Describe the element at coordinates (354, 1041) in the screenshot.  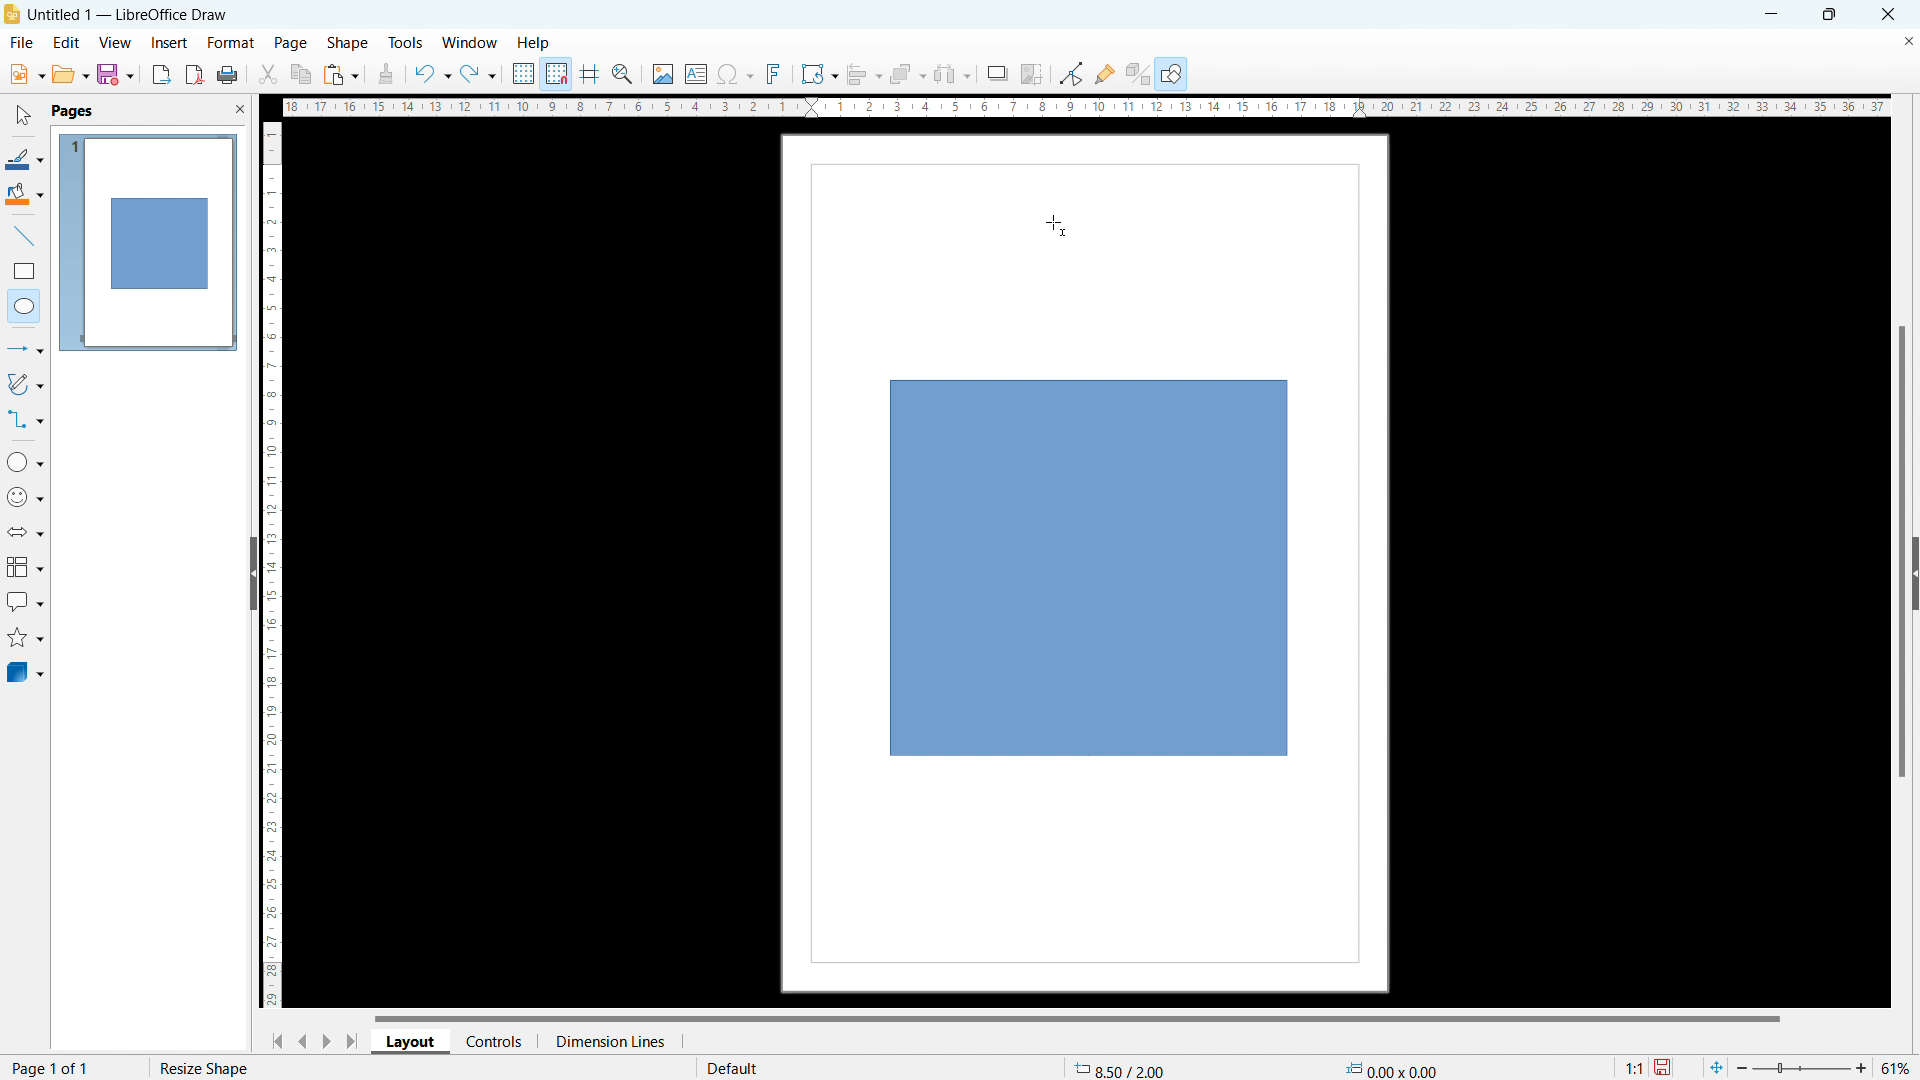
I see `go to last page` at that location.